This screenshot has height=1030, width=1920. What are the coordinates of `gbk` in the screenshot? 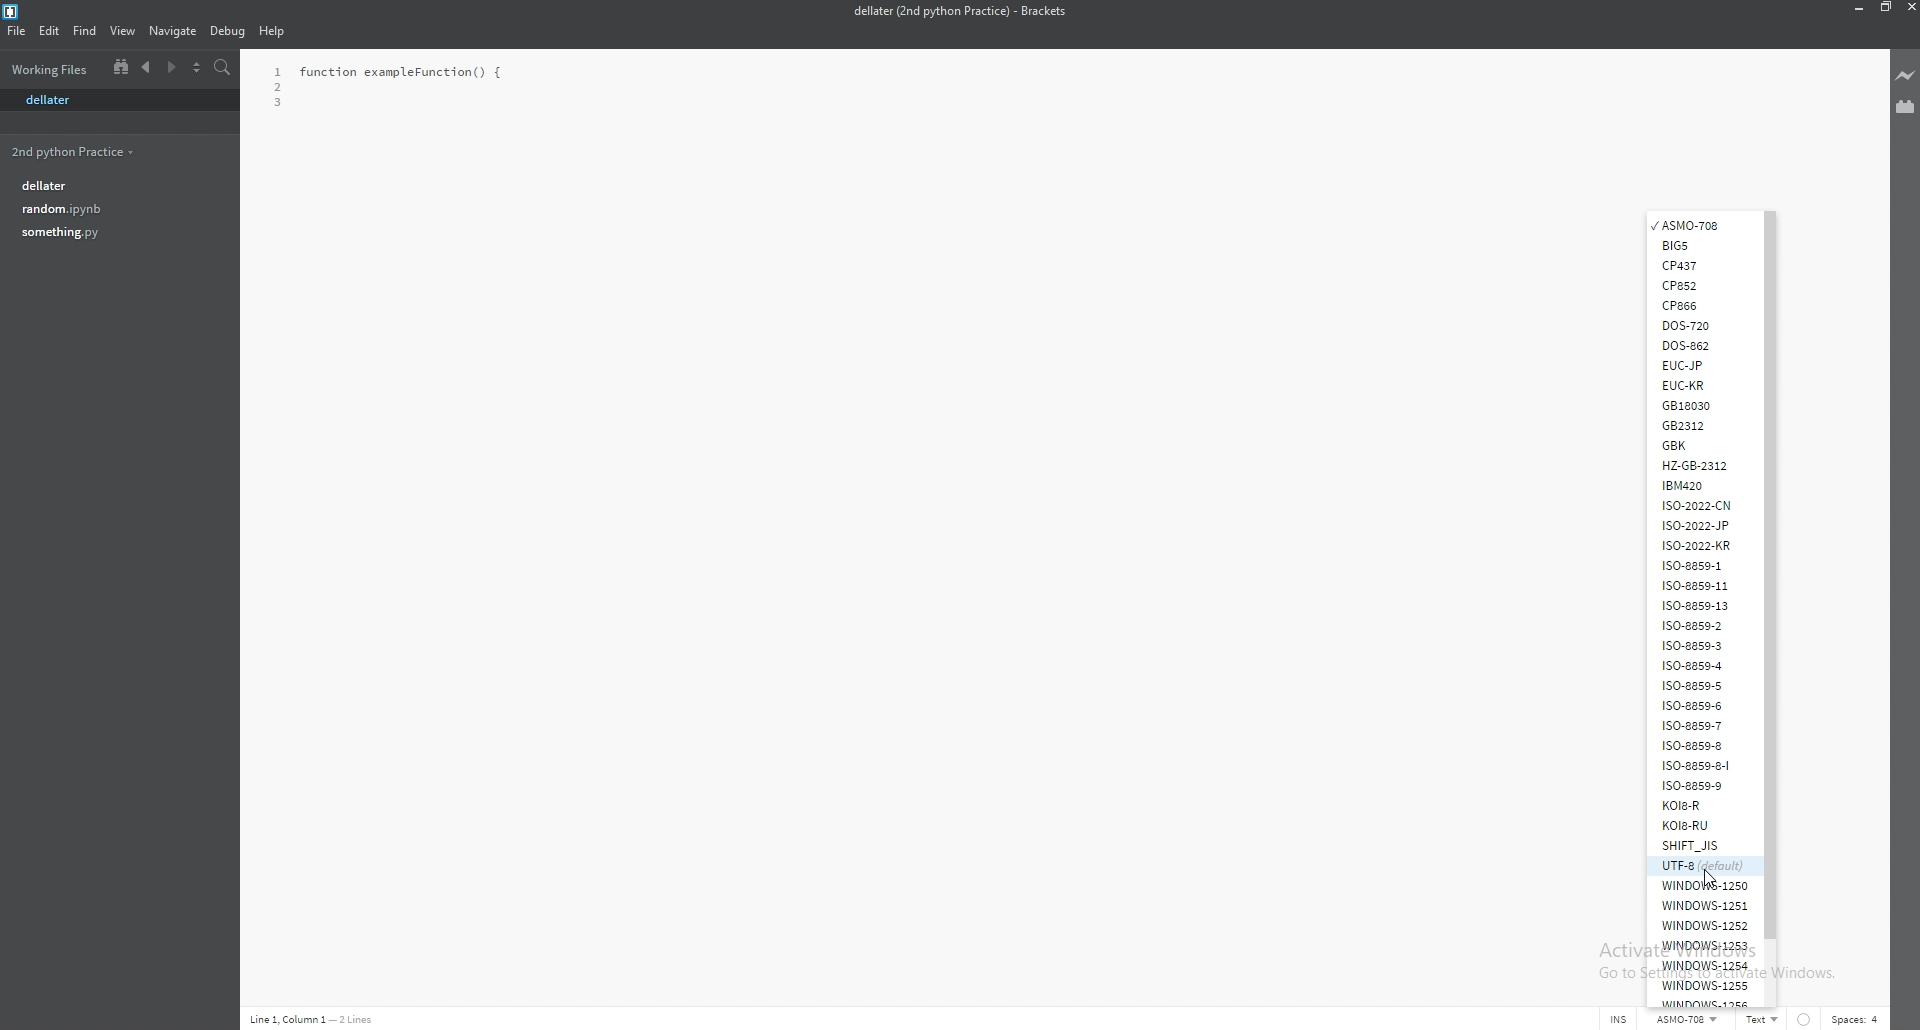 It's located at (1700, 445).